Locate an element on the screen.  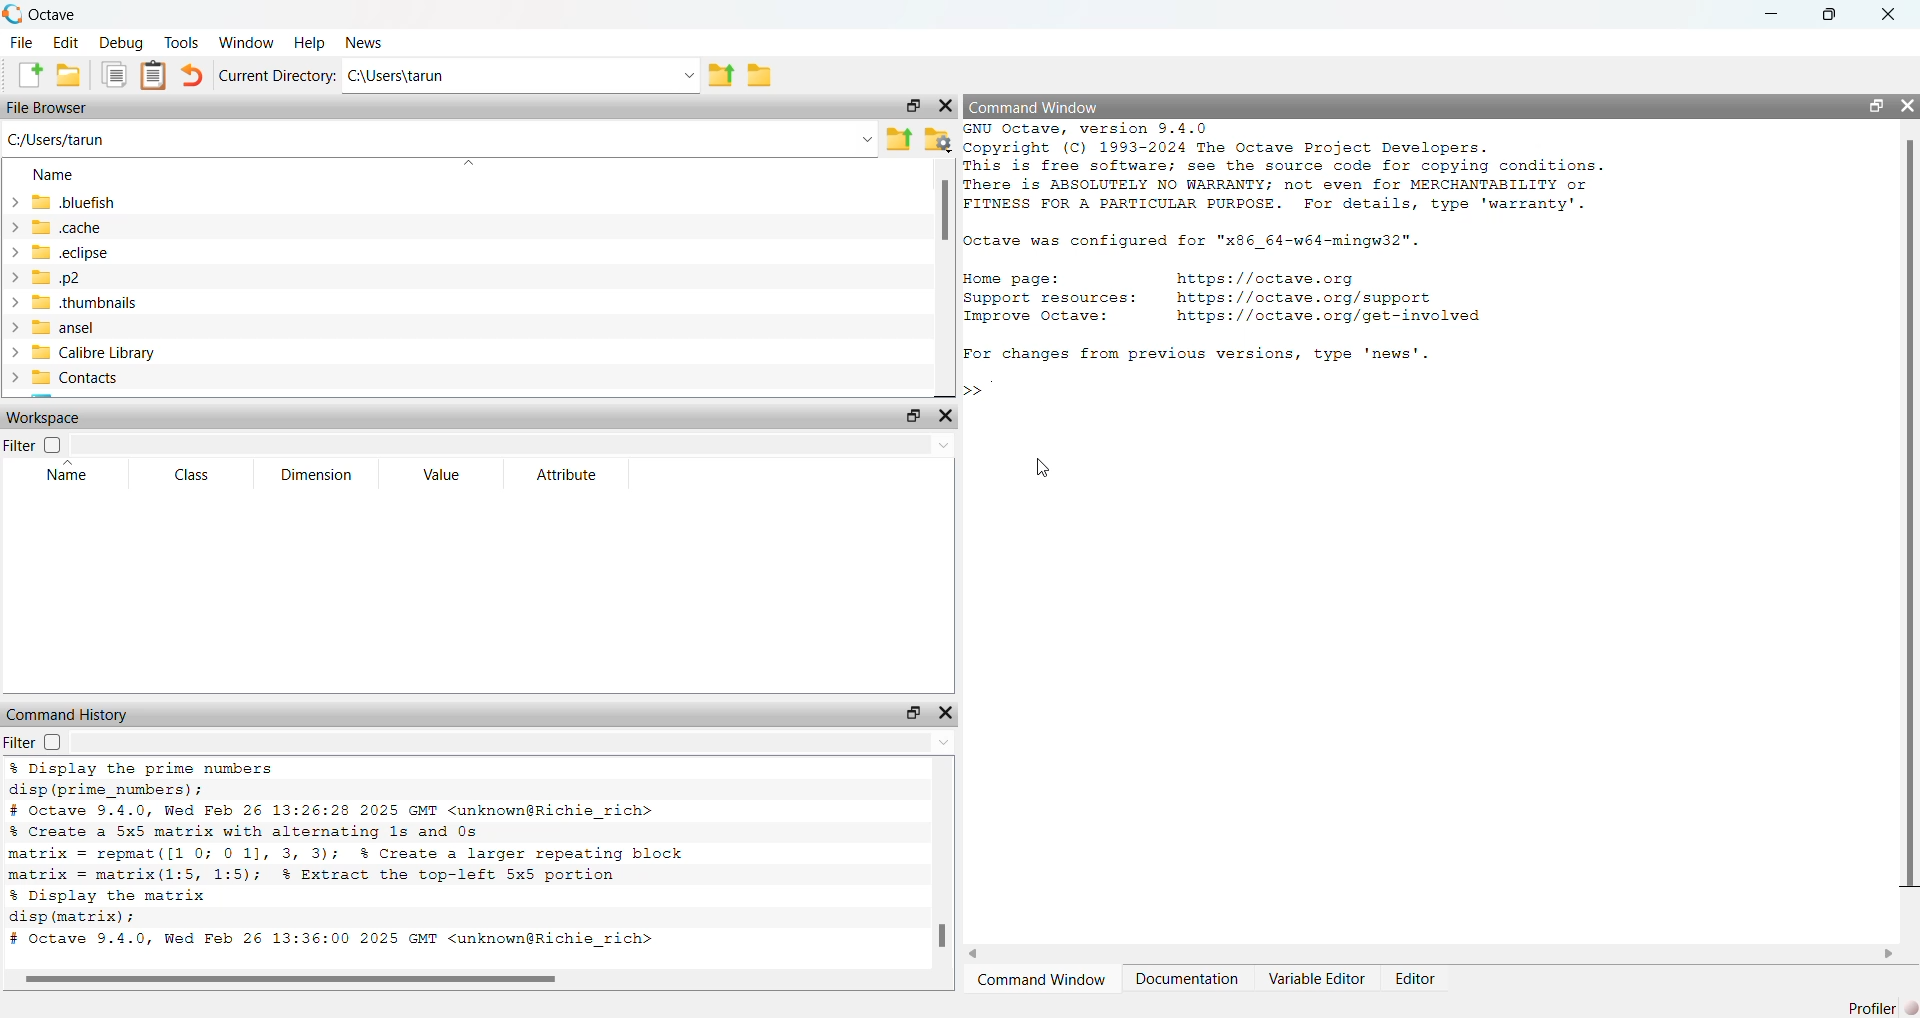
variable editor is located at coordinates (1317, 979).